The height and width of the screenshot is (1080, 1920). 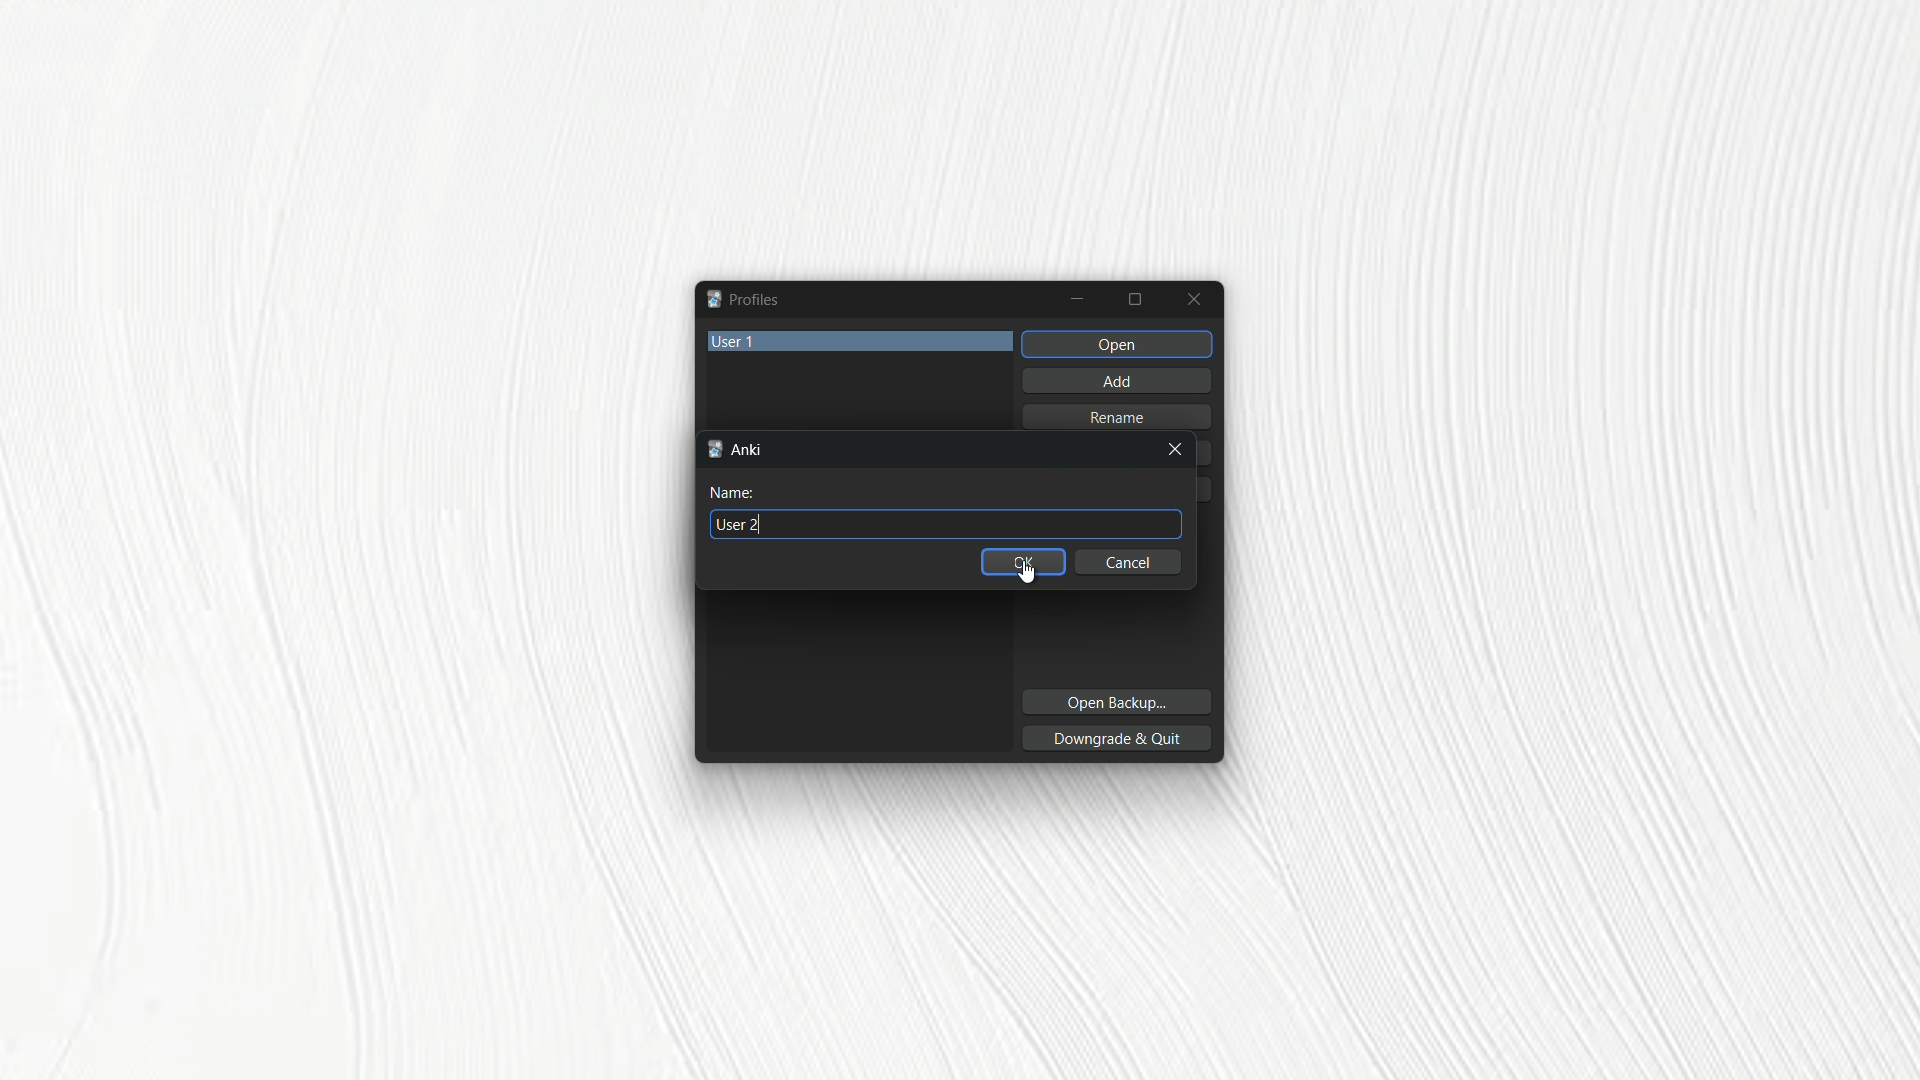 I want to click on ok, so click(x=1023, y=565).